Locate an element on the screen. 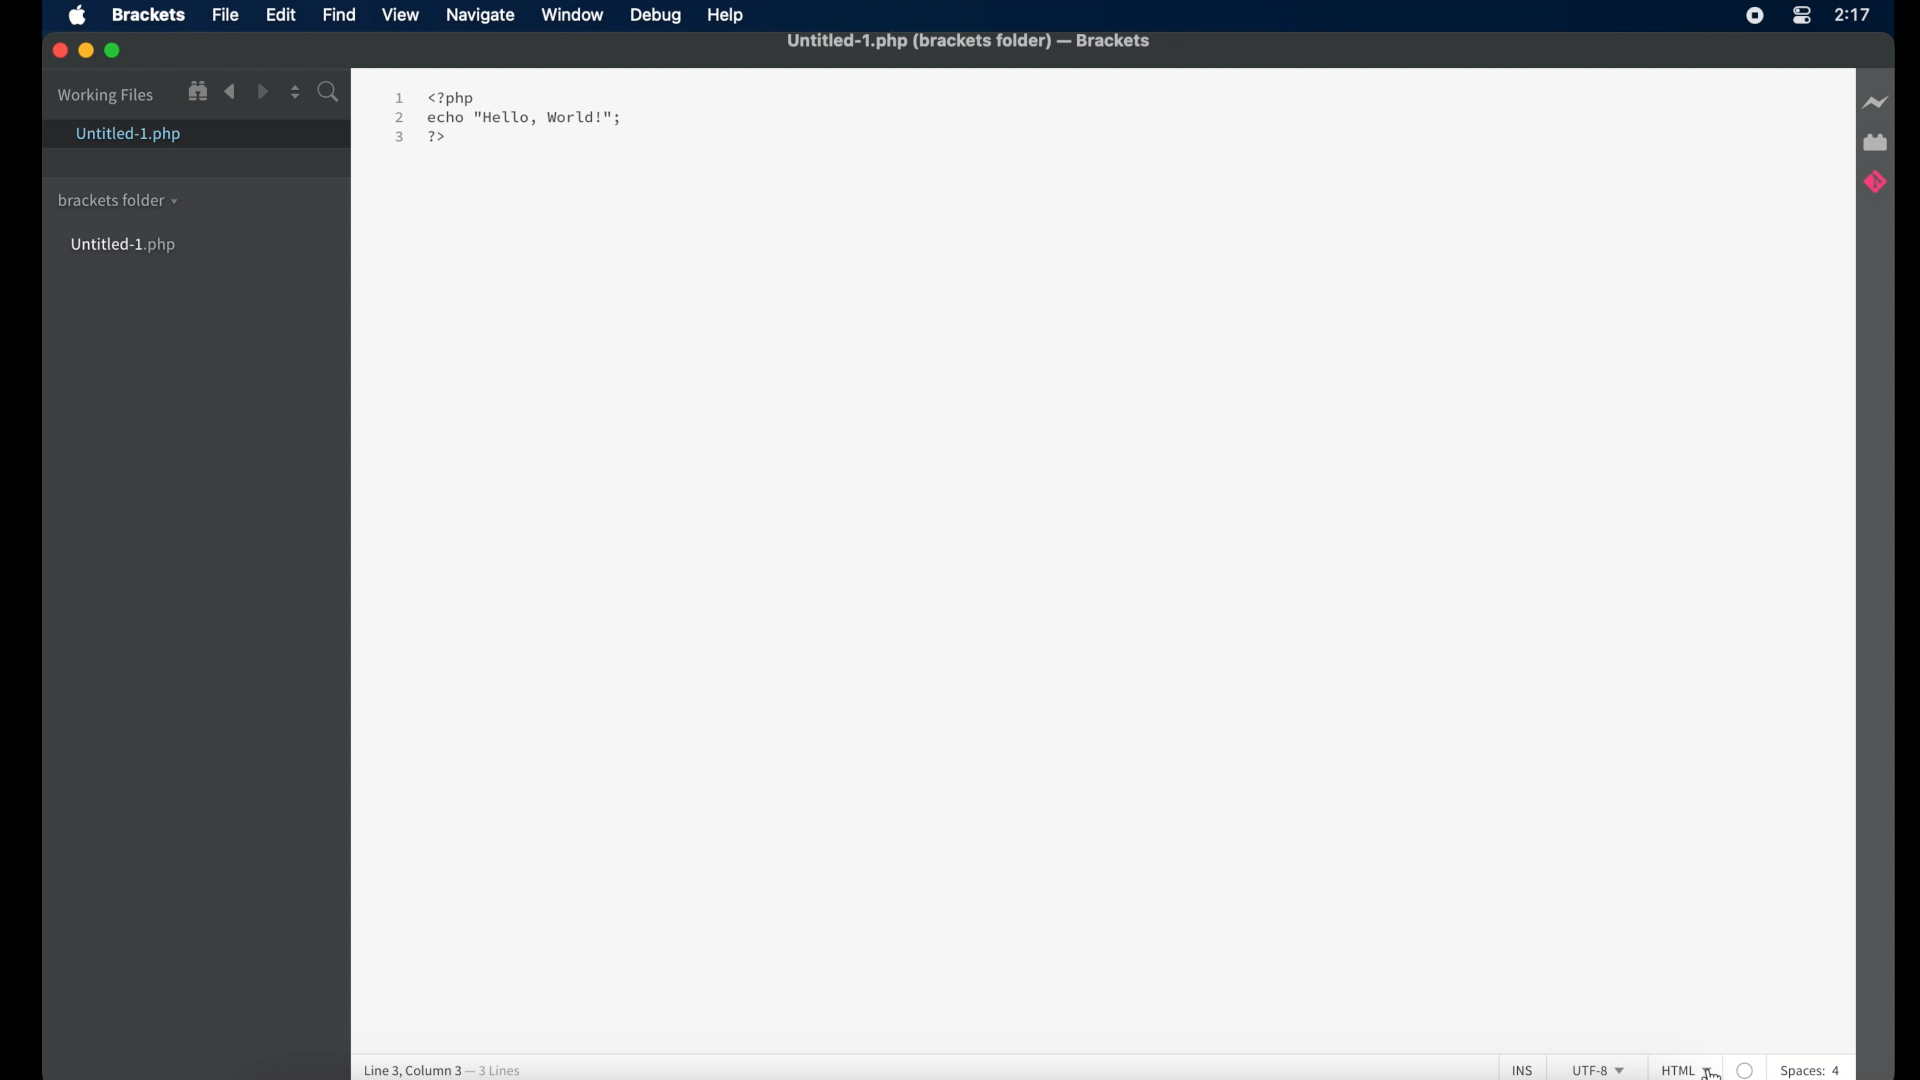  minimize is located at coordinates (86, 51).